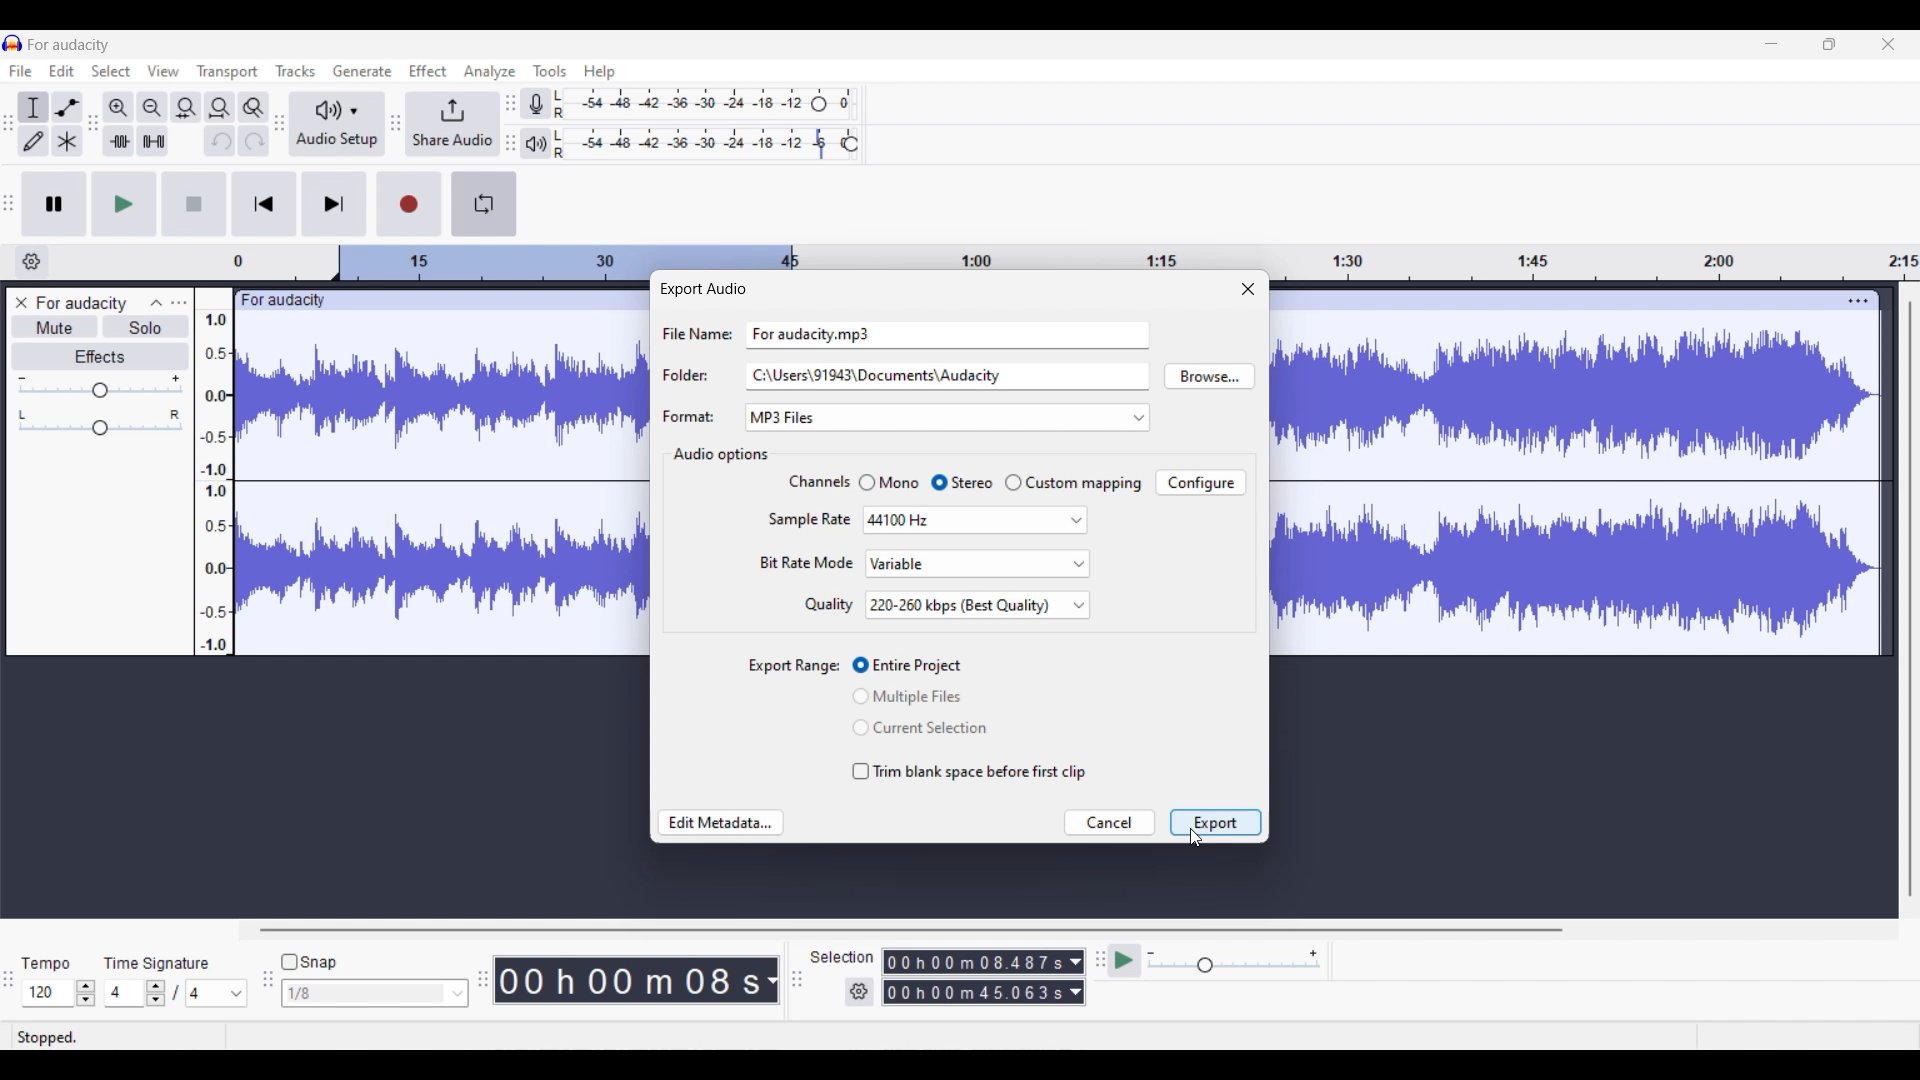  I want to click on Close interface, so click(1888, 44).